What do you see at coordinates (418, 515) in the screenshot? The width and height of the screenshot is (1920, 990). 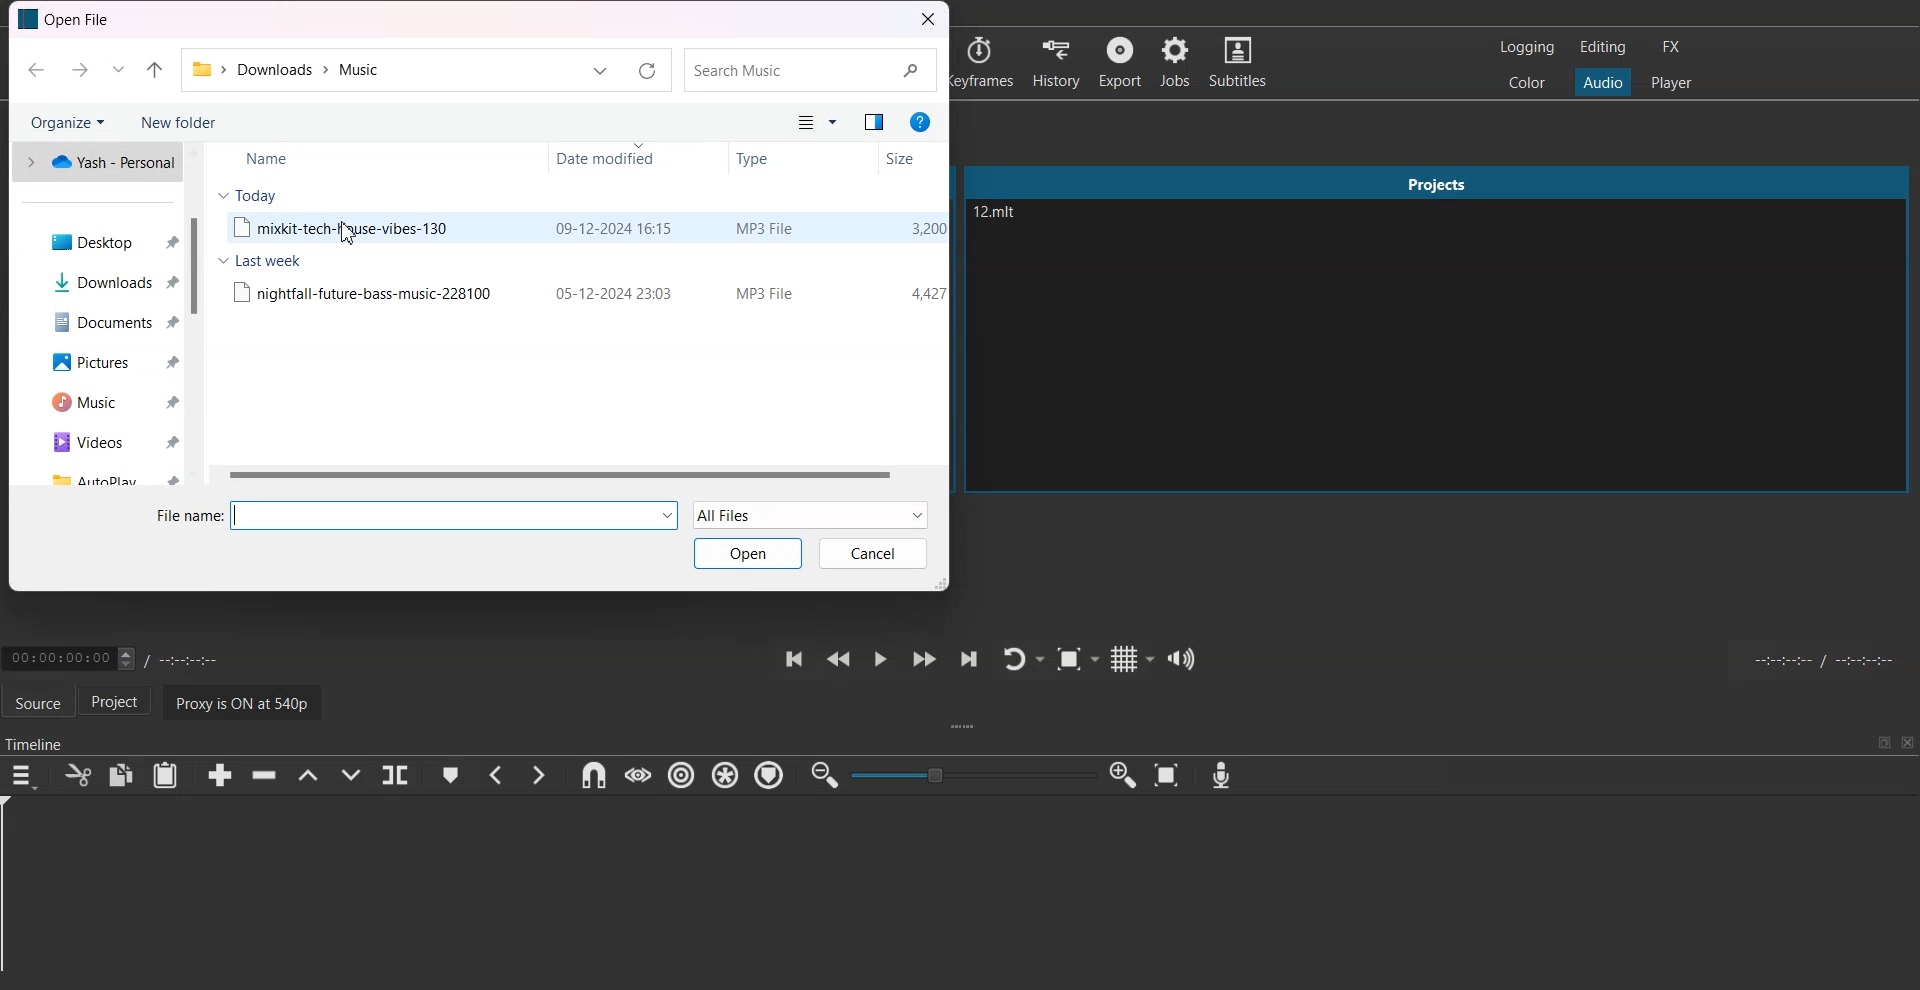 I see `Enter File NAme` at bounding box center [418, 515].